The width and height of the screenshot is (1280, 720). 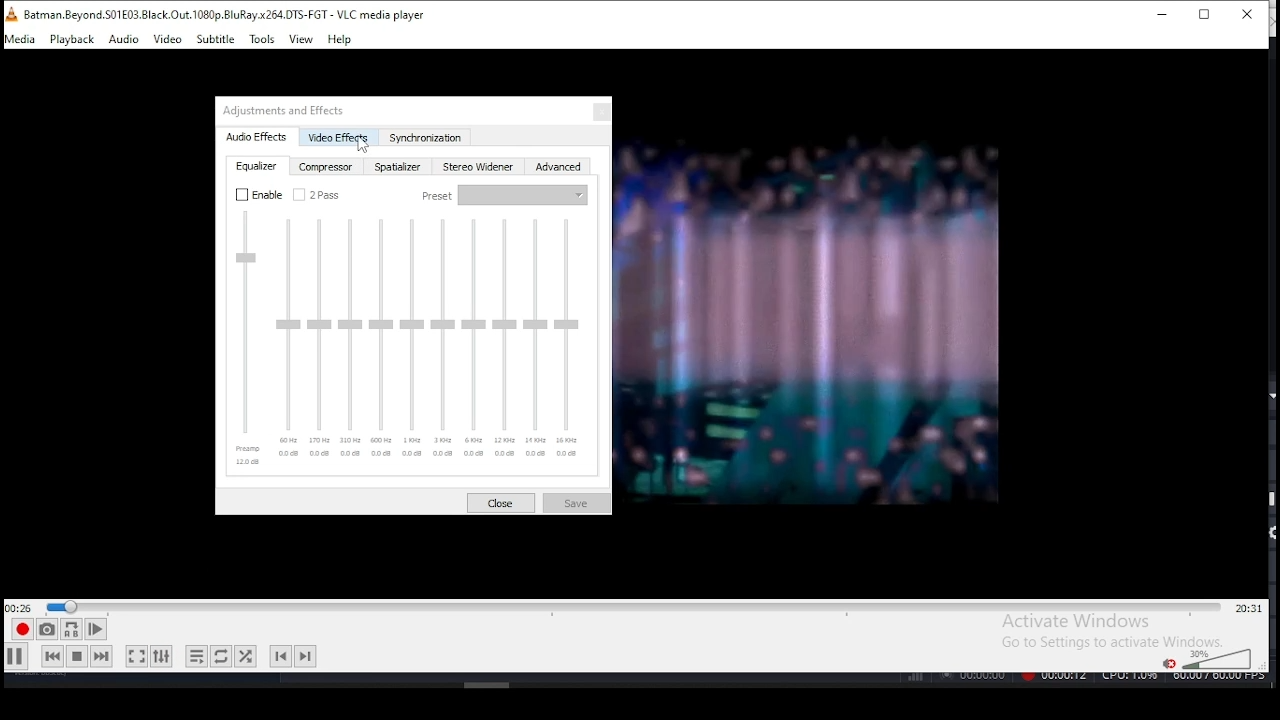 What do you see at coordinates (137, 658) in the screenshot?
I see `toggle fullscreen` at bounding box center [137, 658].